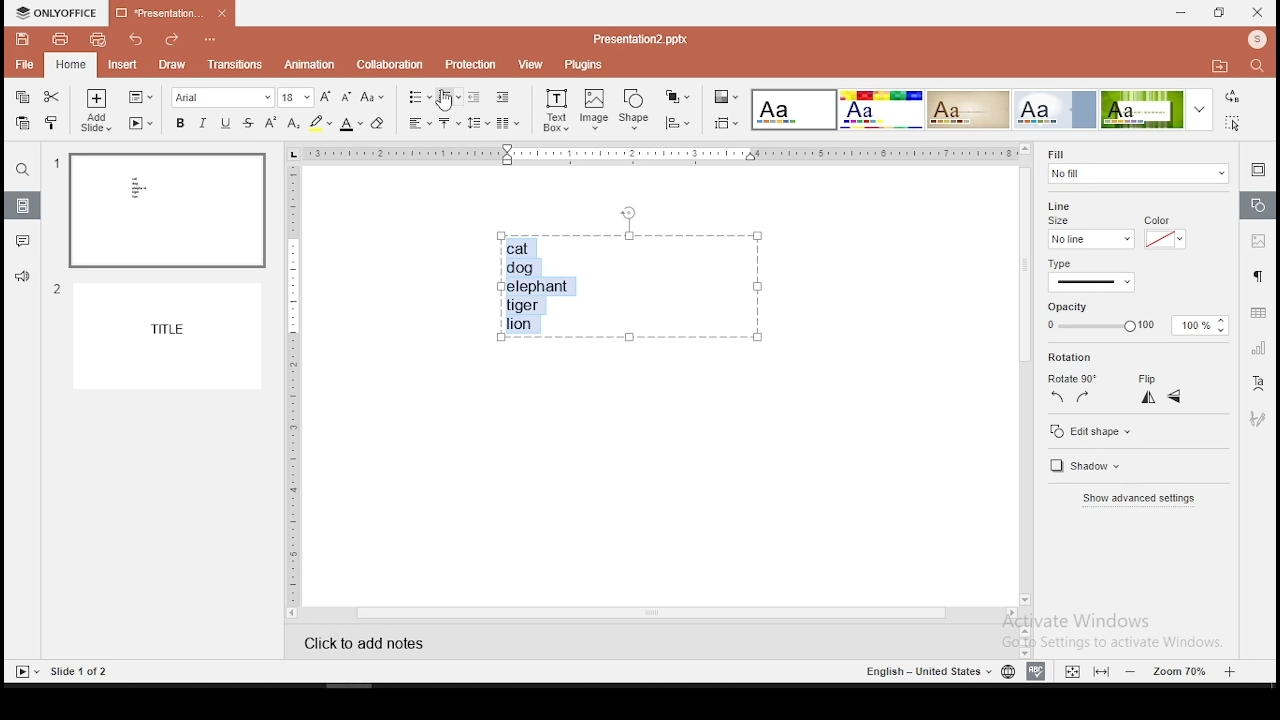 The image size is (1280, 720). Describe the element at coordinates (1232, 97) in the screenshot. I see `replace` at that location.